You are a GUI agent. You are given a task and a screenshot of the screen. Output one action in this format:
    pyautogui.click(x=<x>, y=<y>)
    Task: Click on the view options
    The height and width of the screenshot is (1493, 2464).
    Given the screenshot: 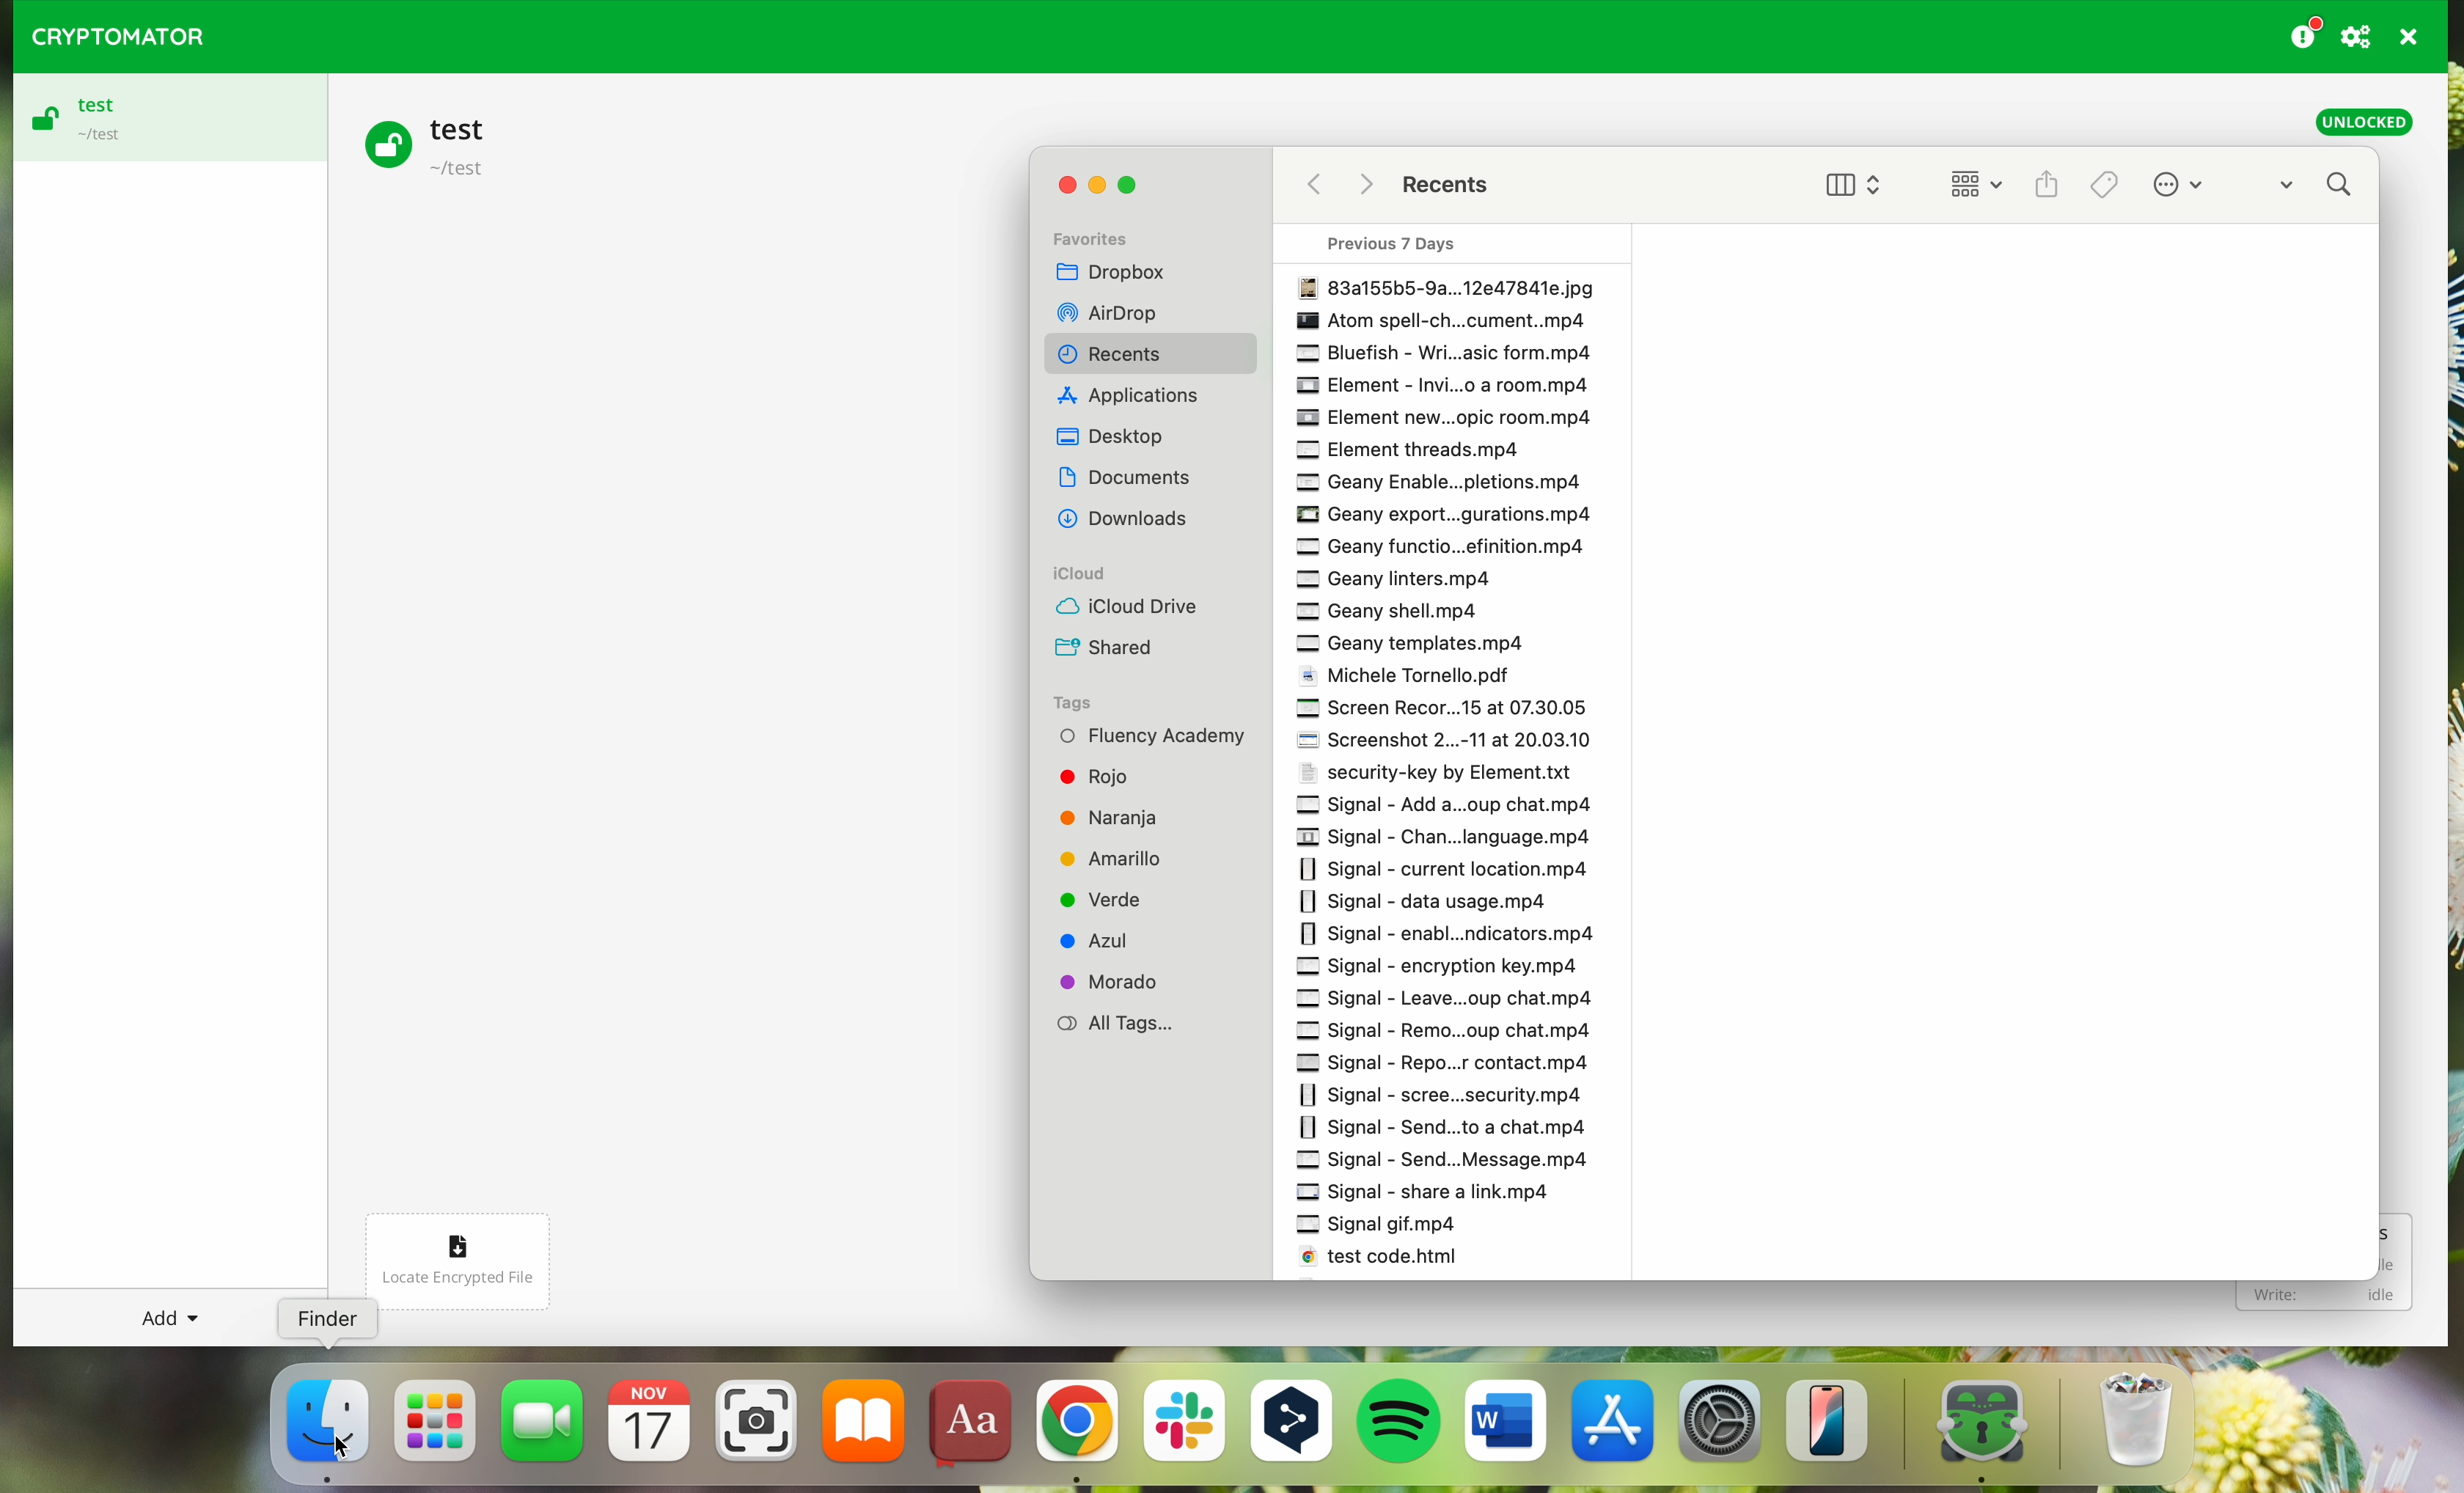 What is the action you would take?
    pyautogui.click(x=1850, y=193)
    